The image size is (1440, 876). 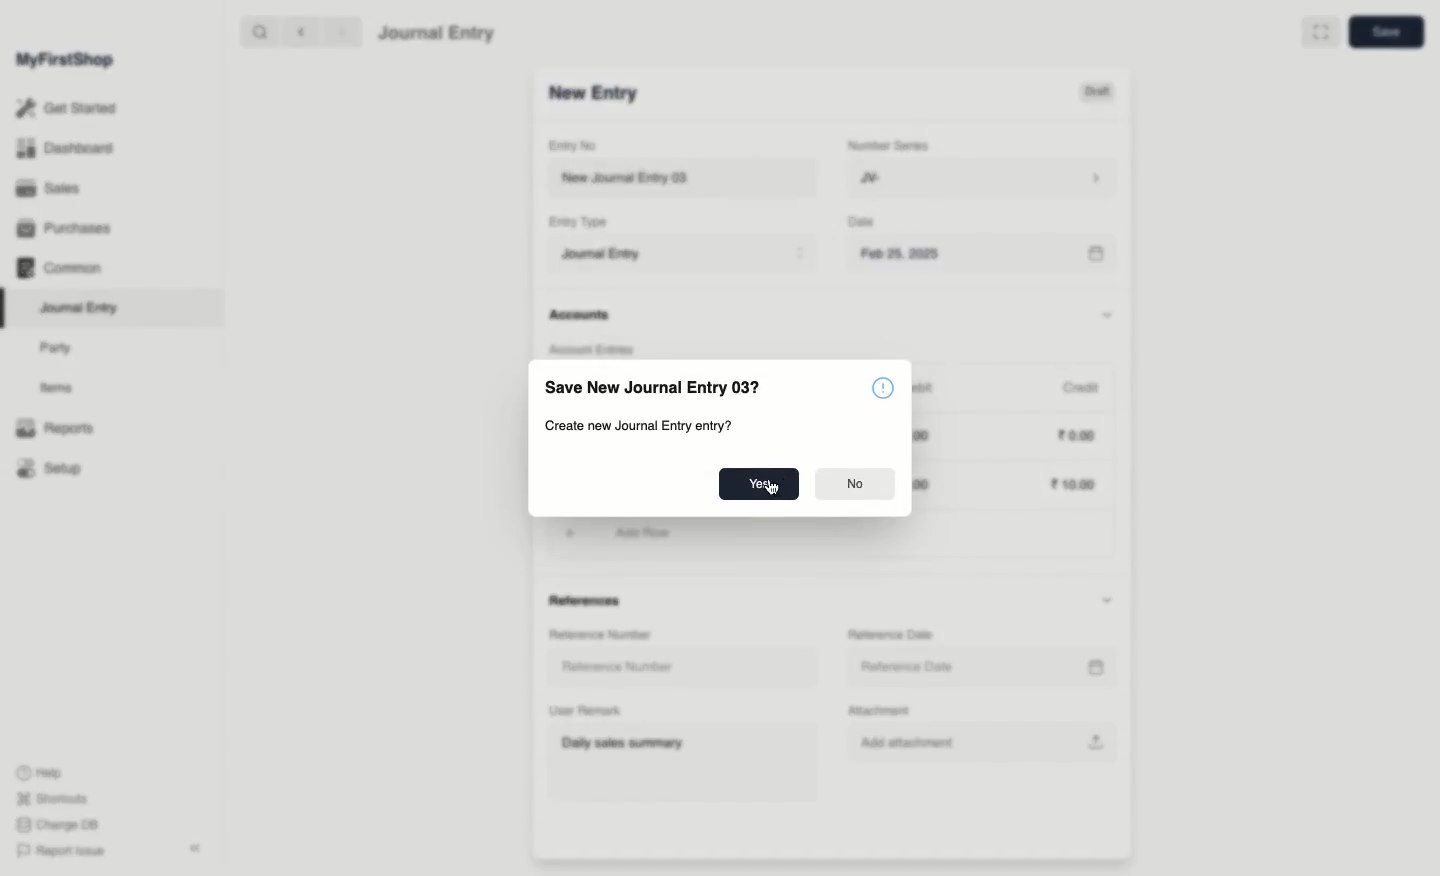 What do you see at coordinates (84, 307) in the screenshot?
I see `Journal Entry` at bounding box center [84, 307].